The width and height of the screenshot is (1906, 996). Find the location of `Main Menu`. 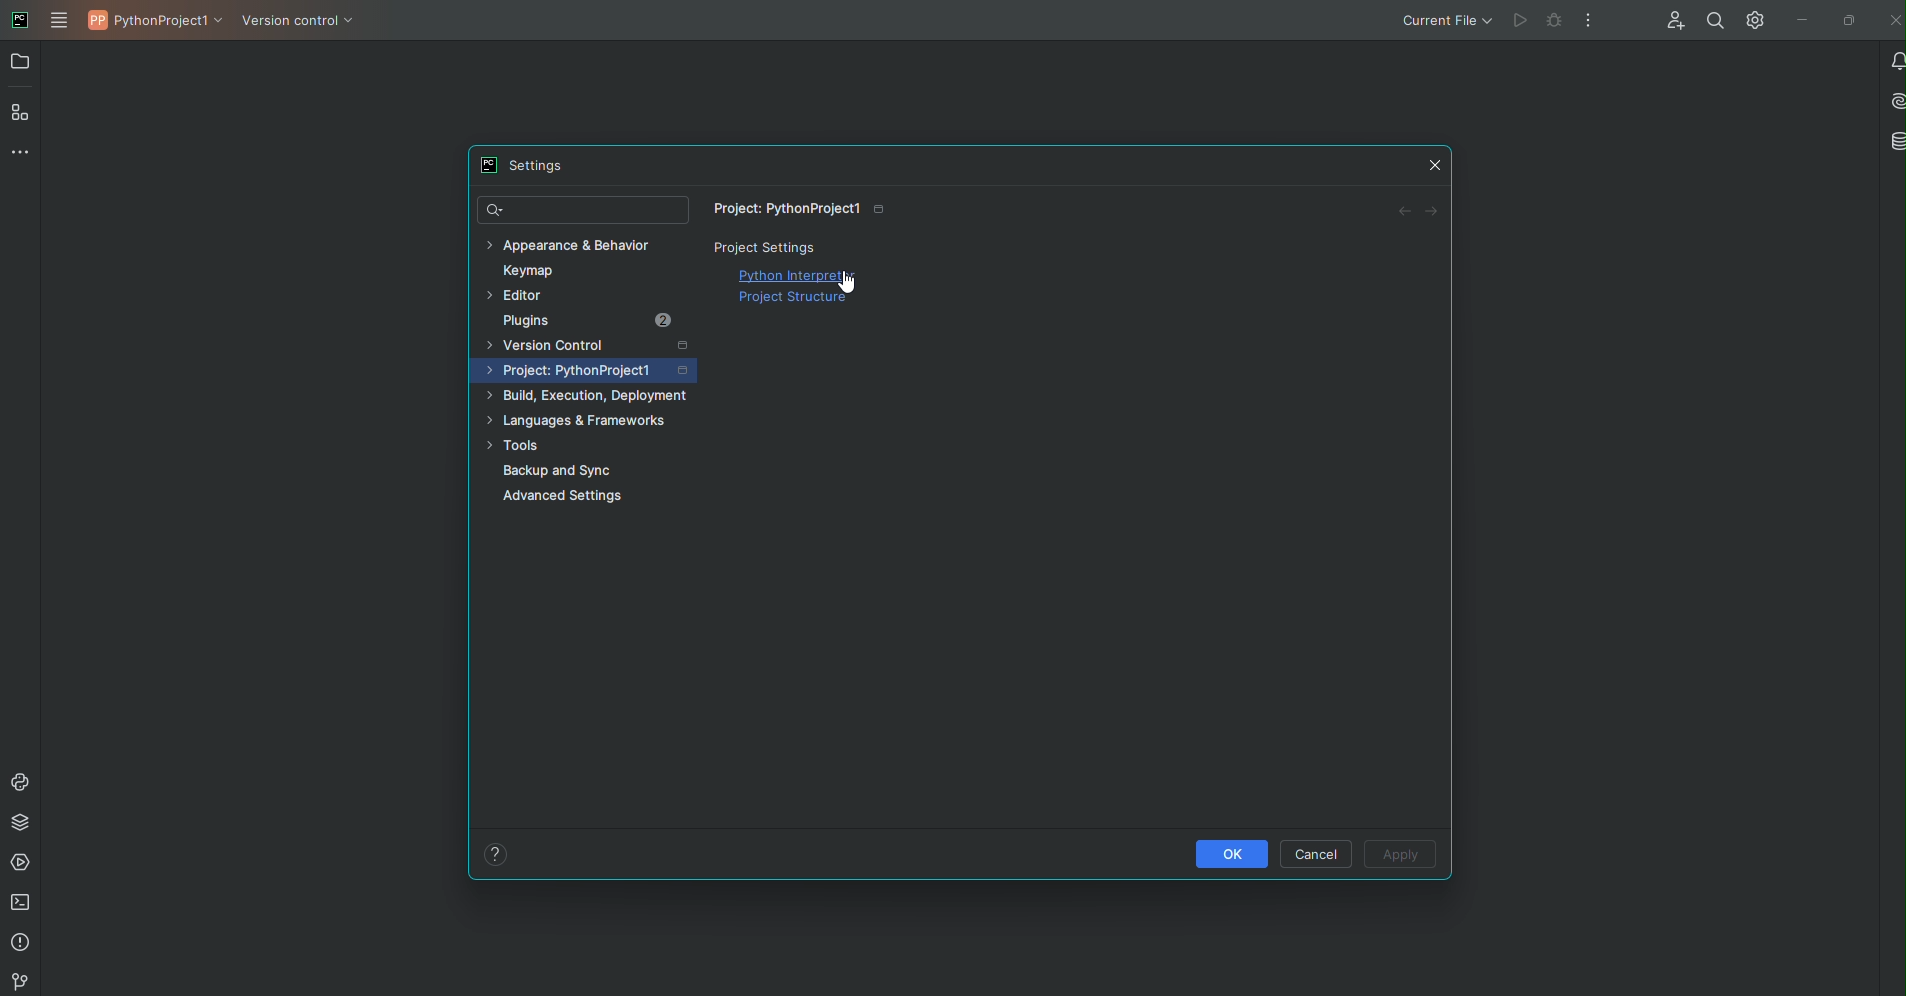

Main Menu is located at coordinates (62, 20).